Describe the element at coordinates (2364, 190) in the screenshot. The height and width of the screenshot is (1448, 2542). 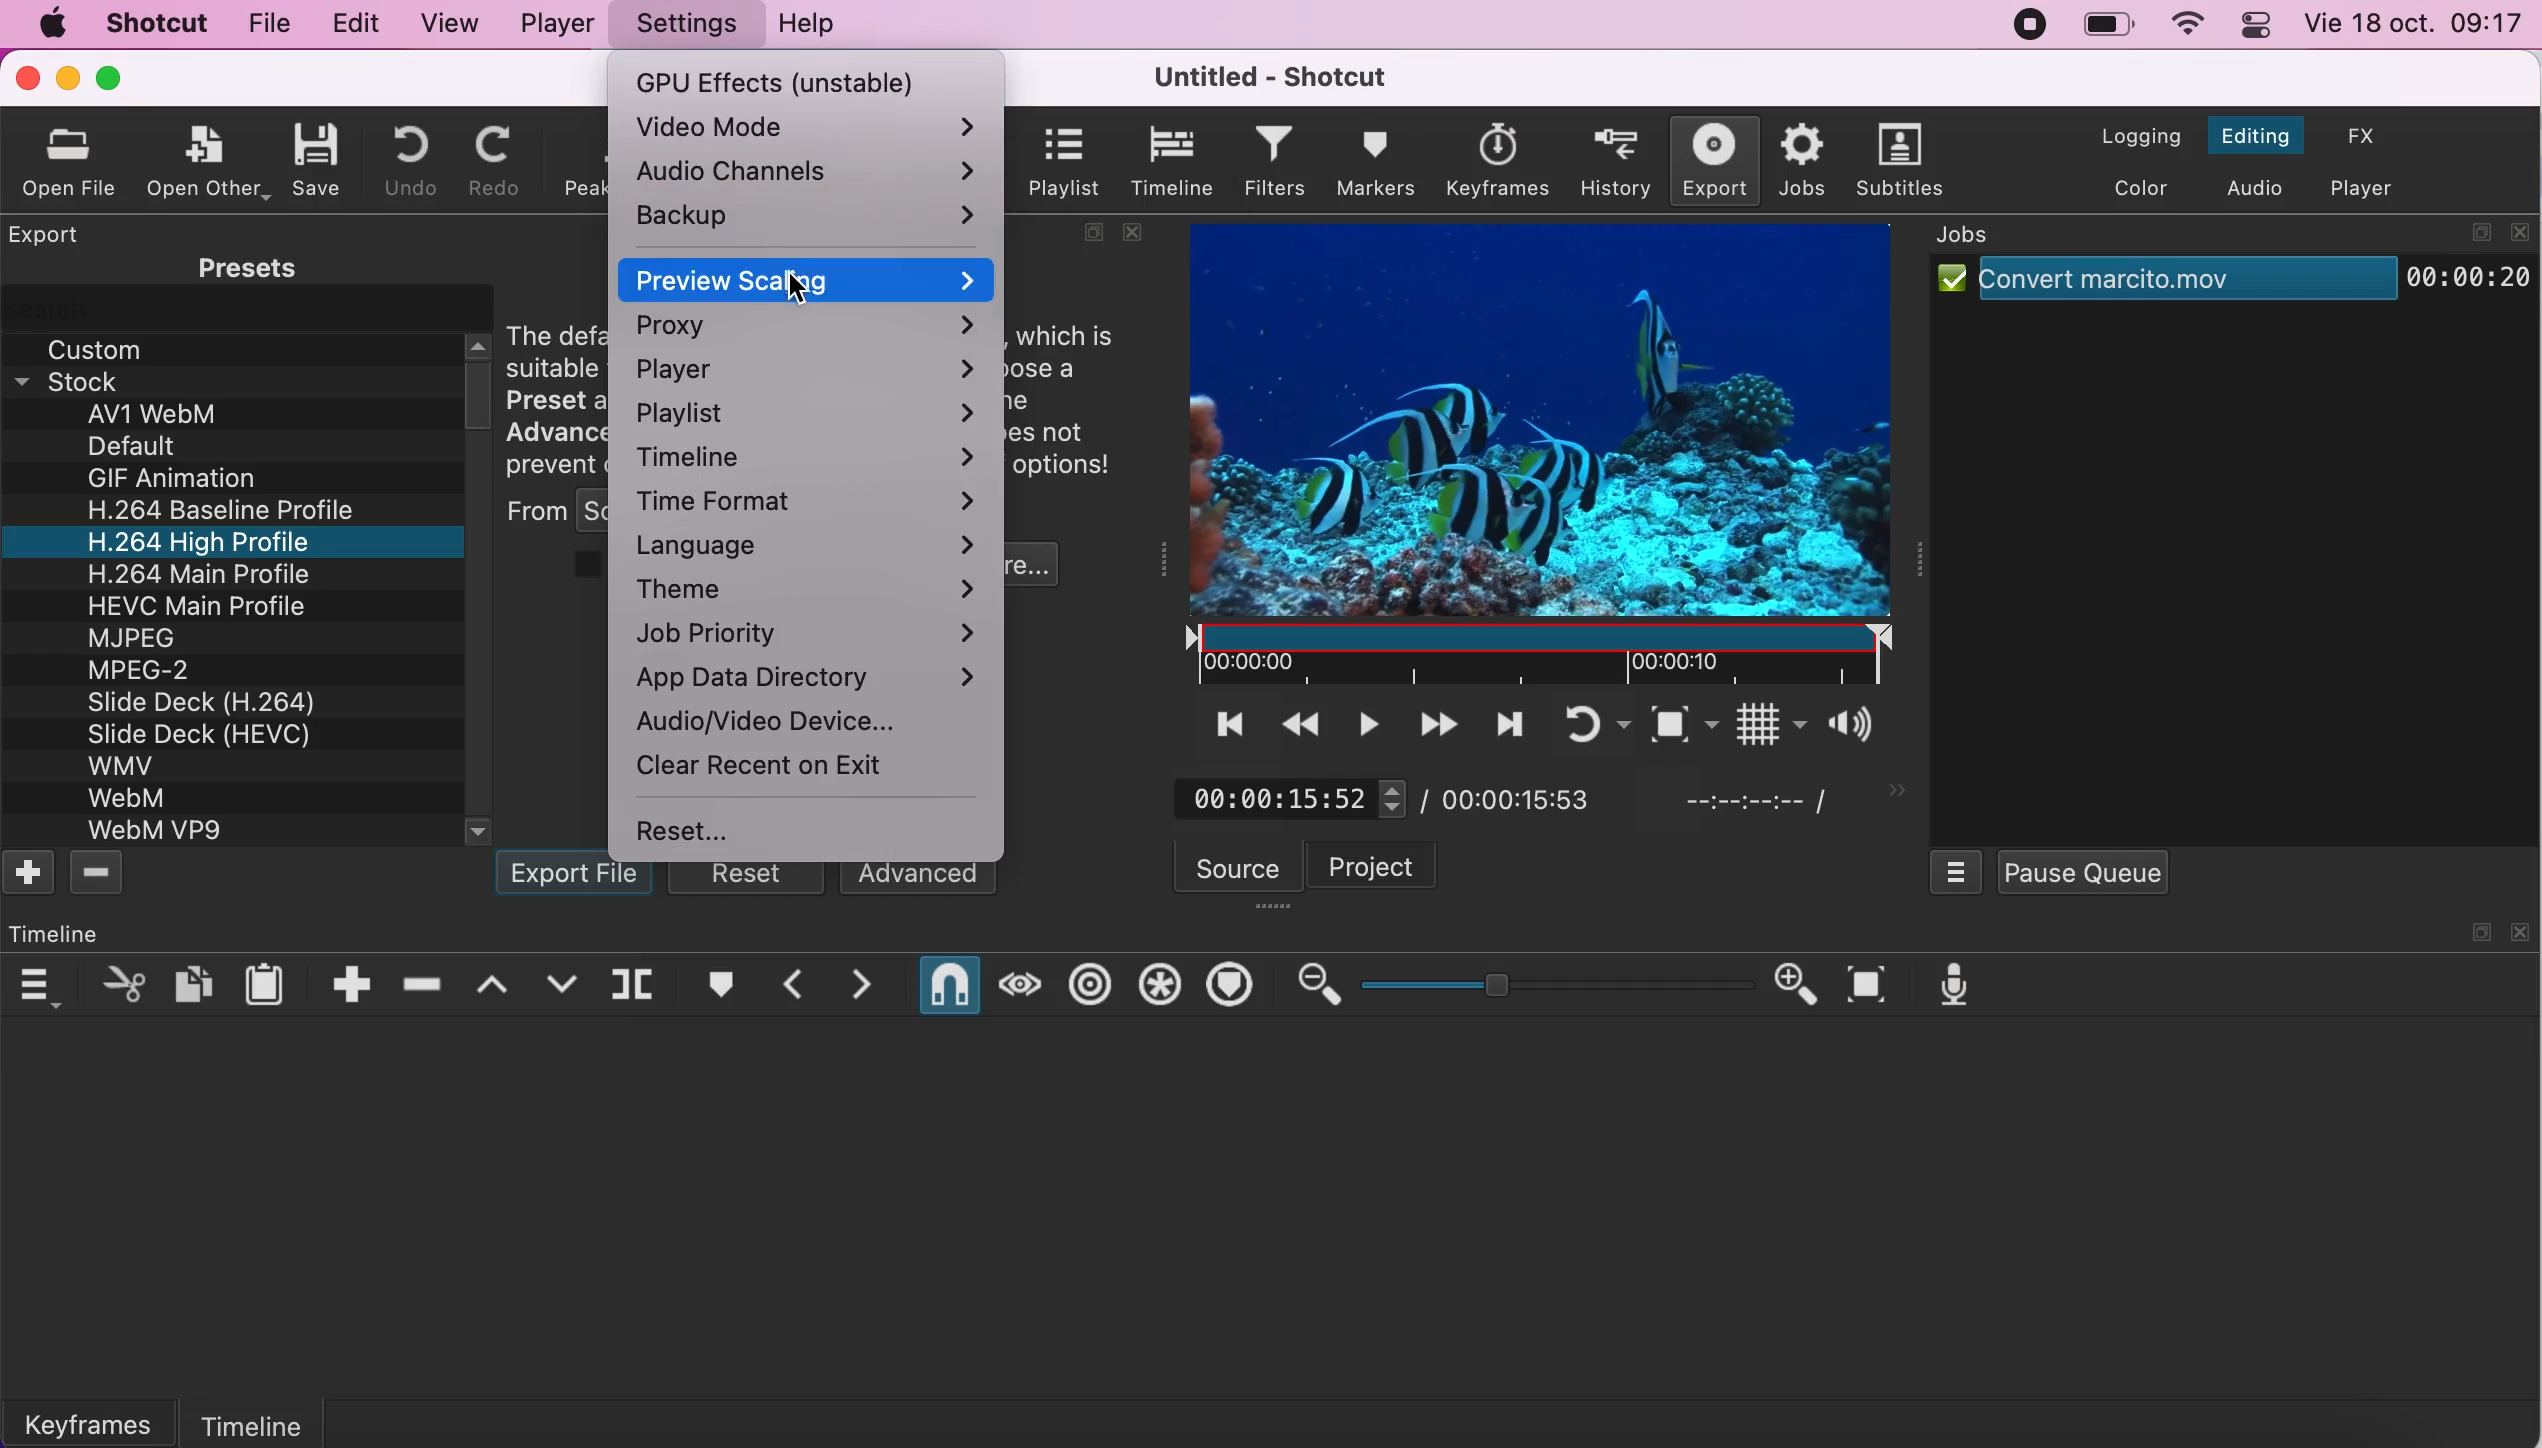
I see `switch to the player only layout` at that location.